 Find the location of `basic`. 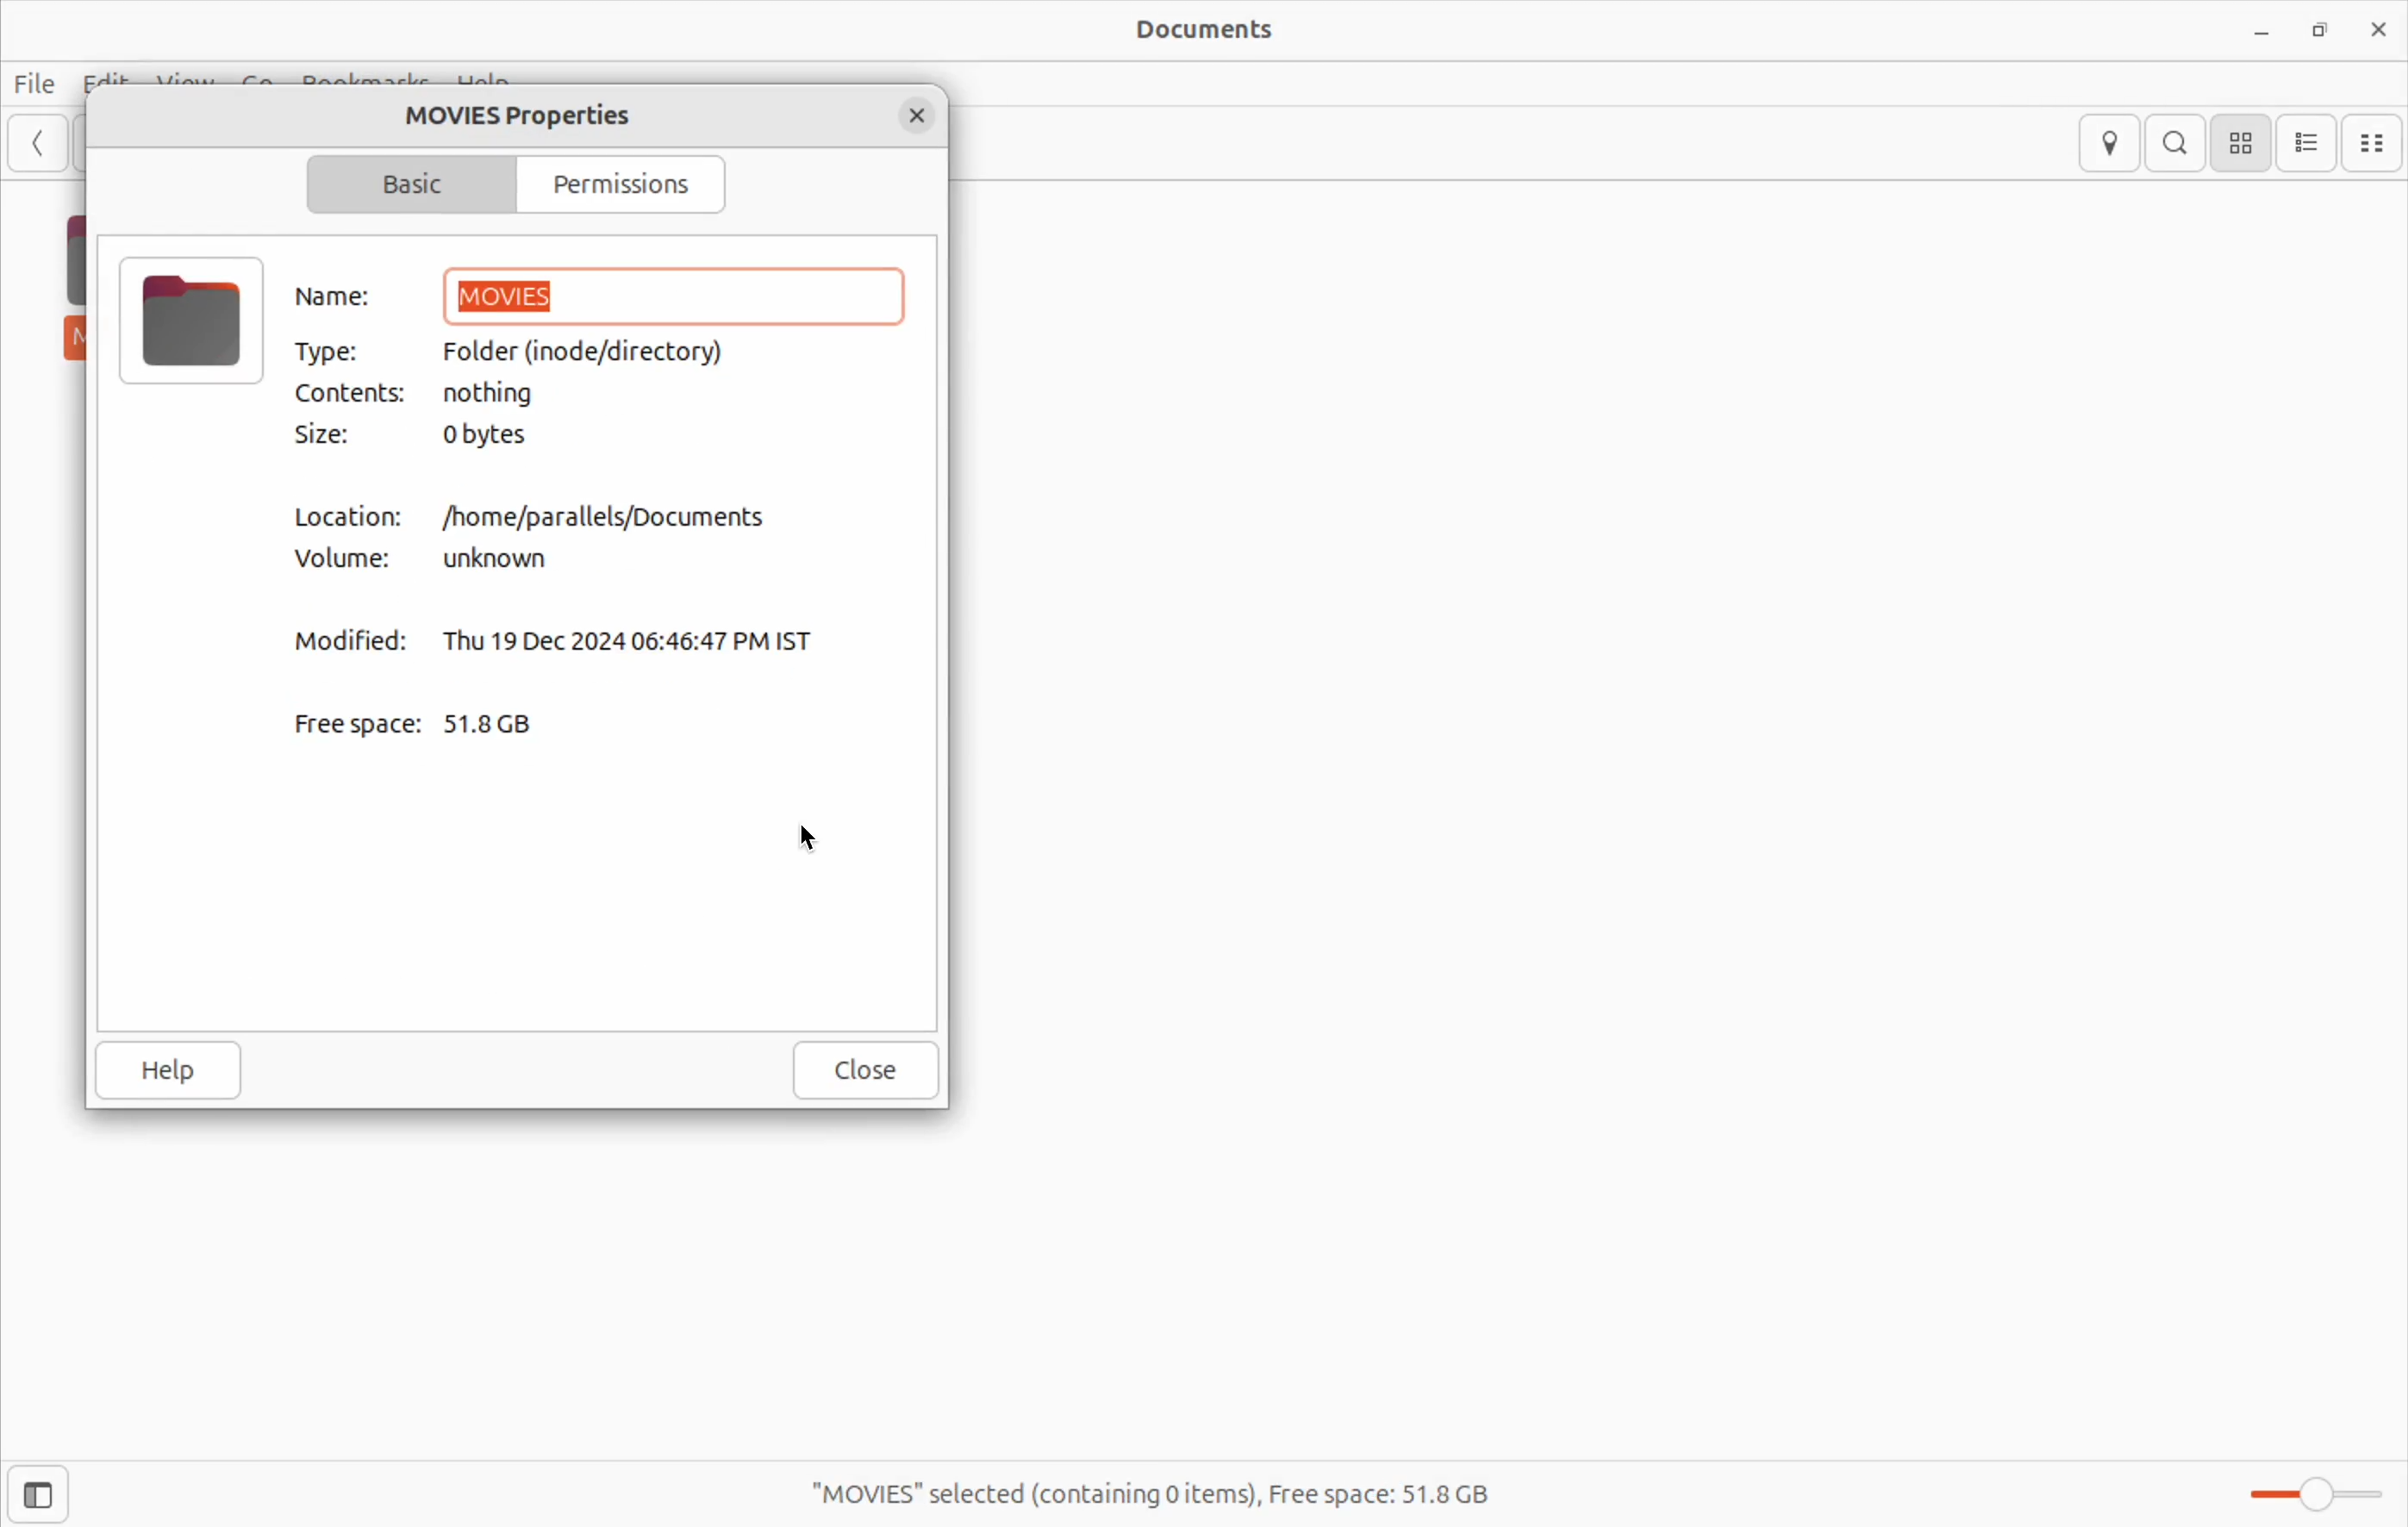

basic is located at coordinates (401, 183).